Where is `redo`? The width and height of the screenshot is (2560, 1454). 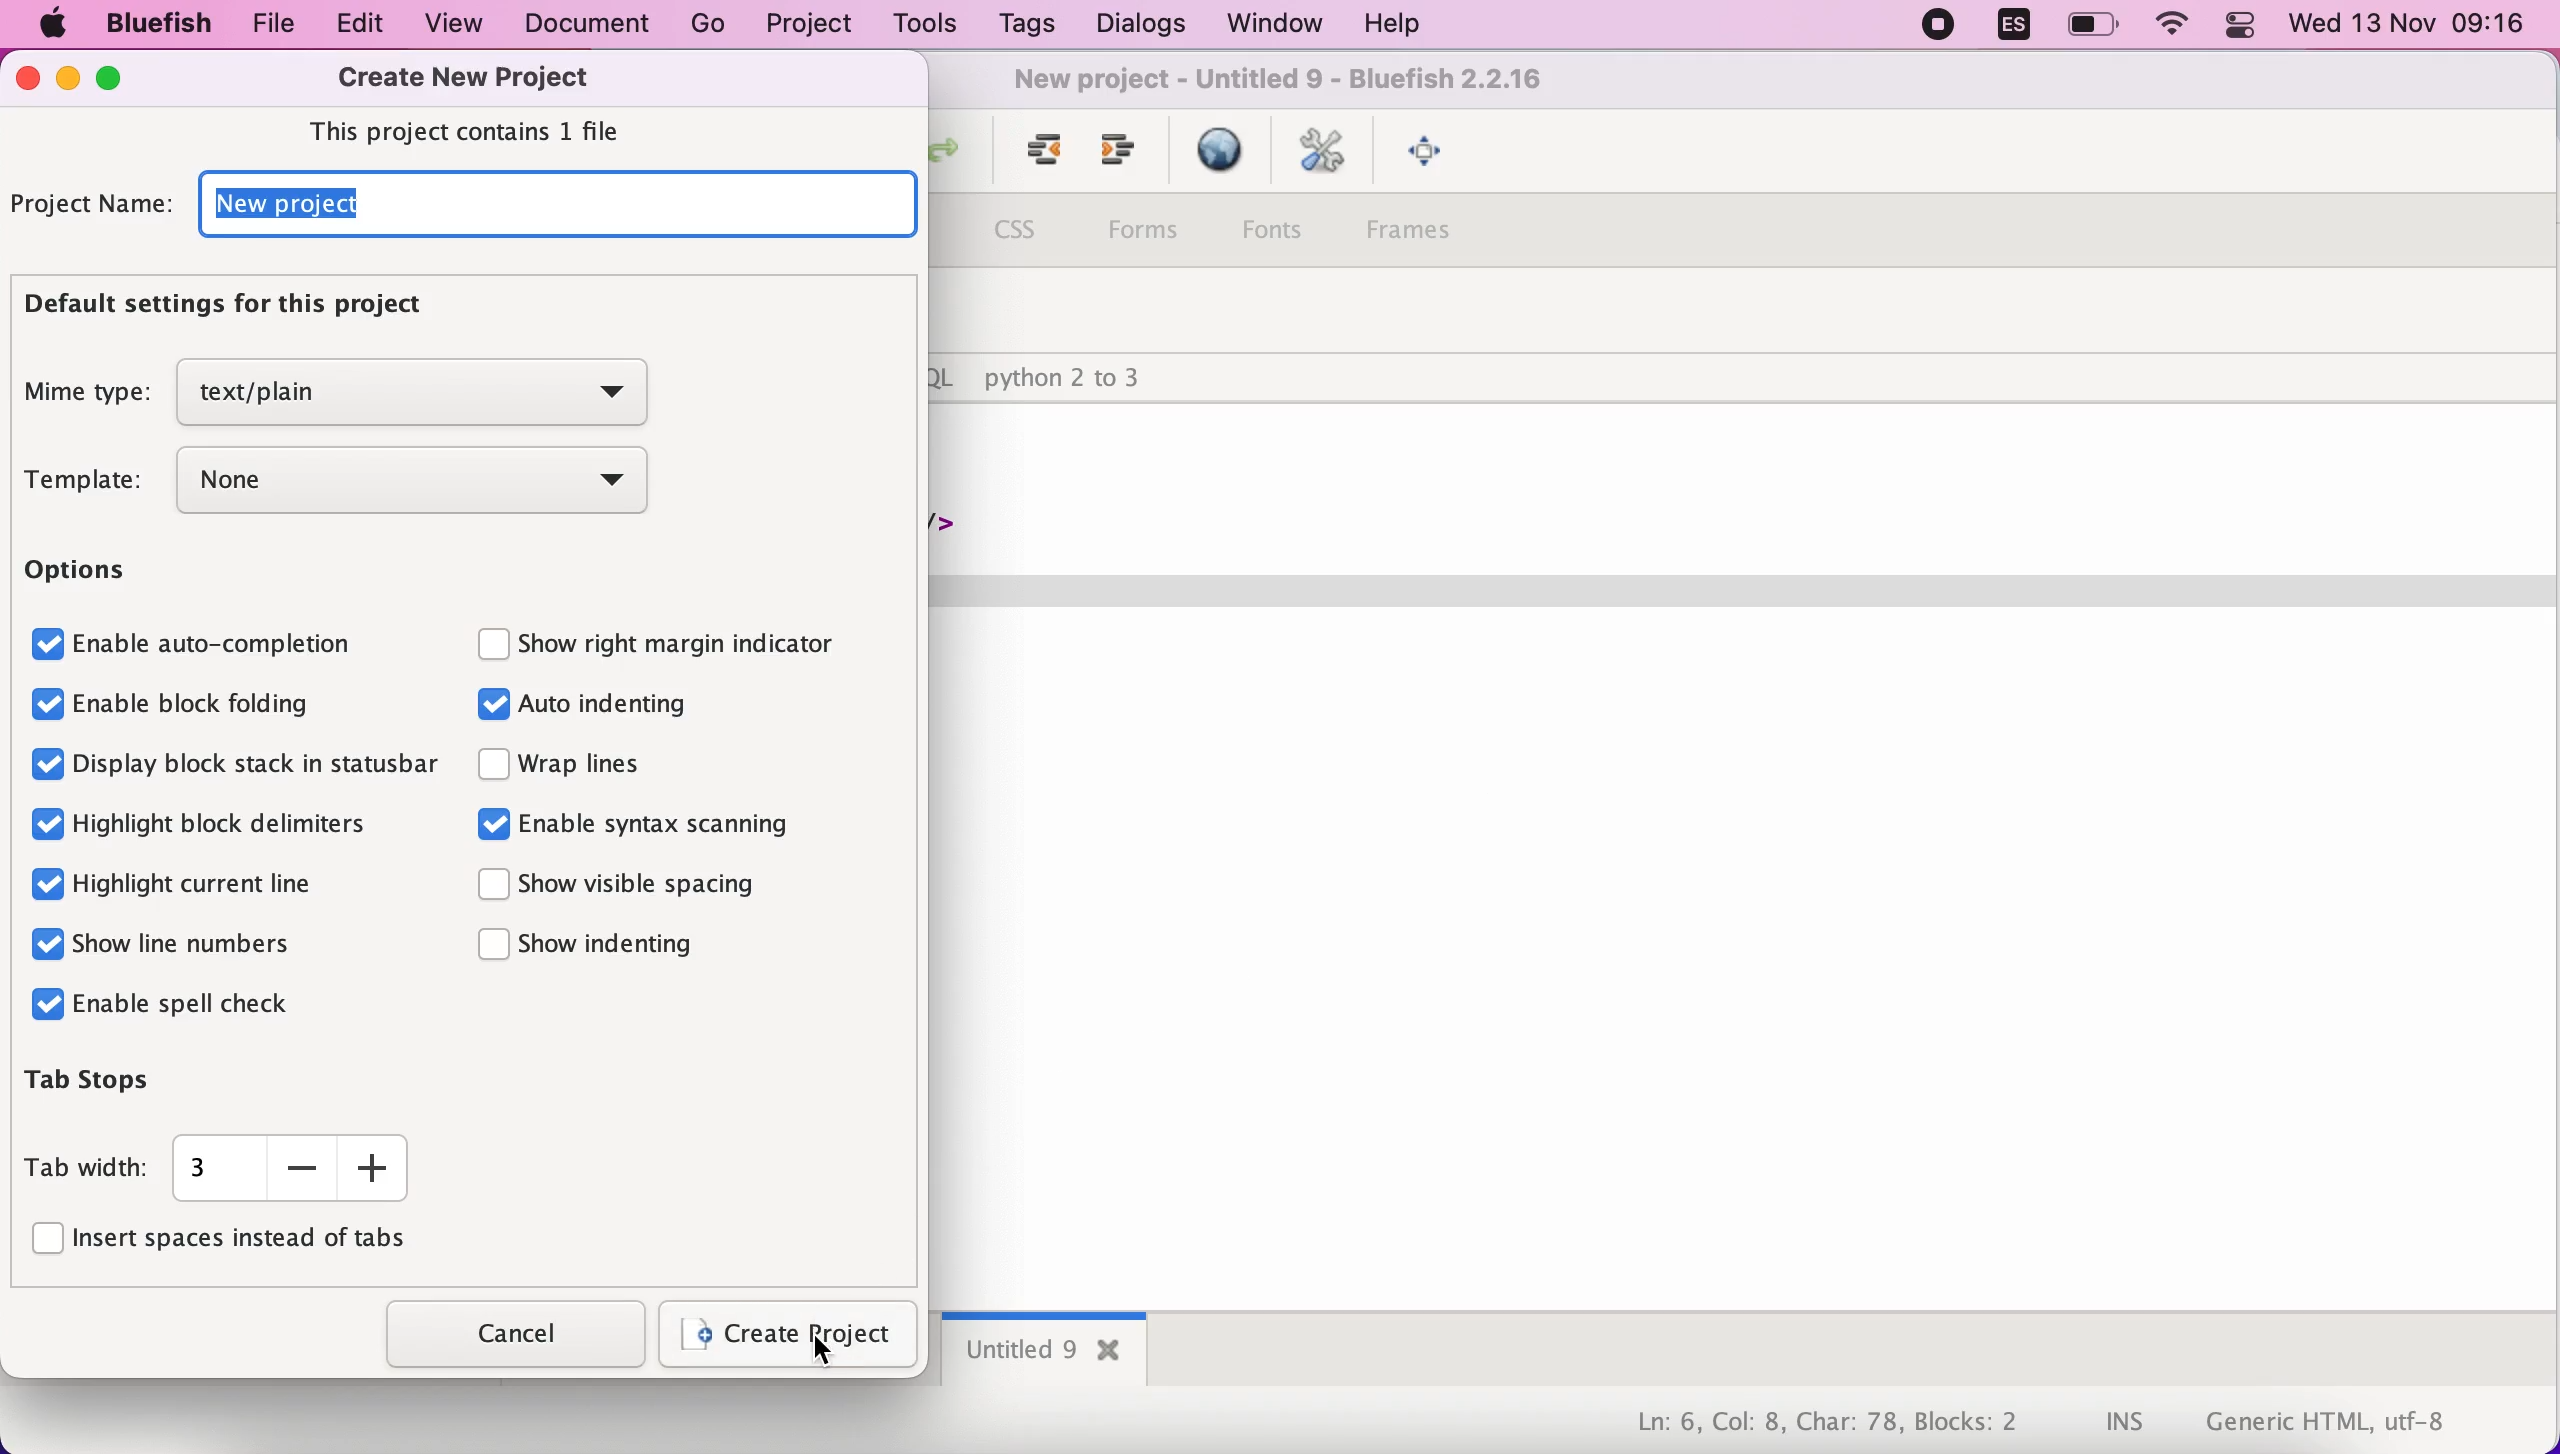
redo is located at coordinates (957, 156).